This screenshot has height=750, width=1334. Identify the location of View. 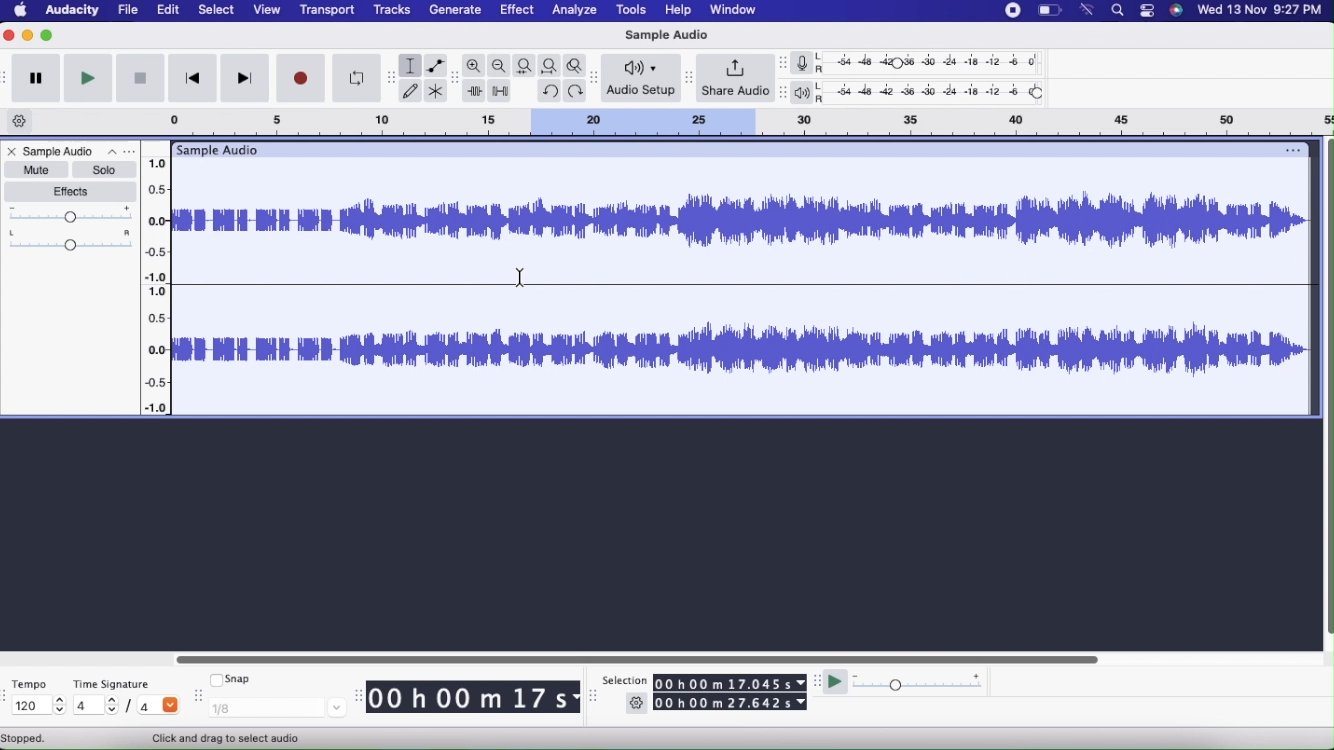
(264, 11).